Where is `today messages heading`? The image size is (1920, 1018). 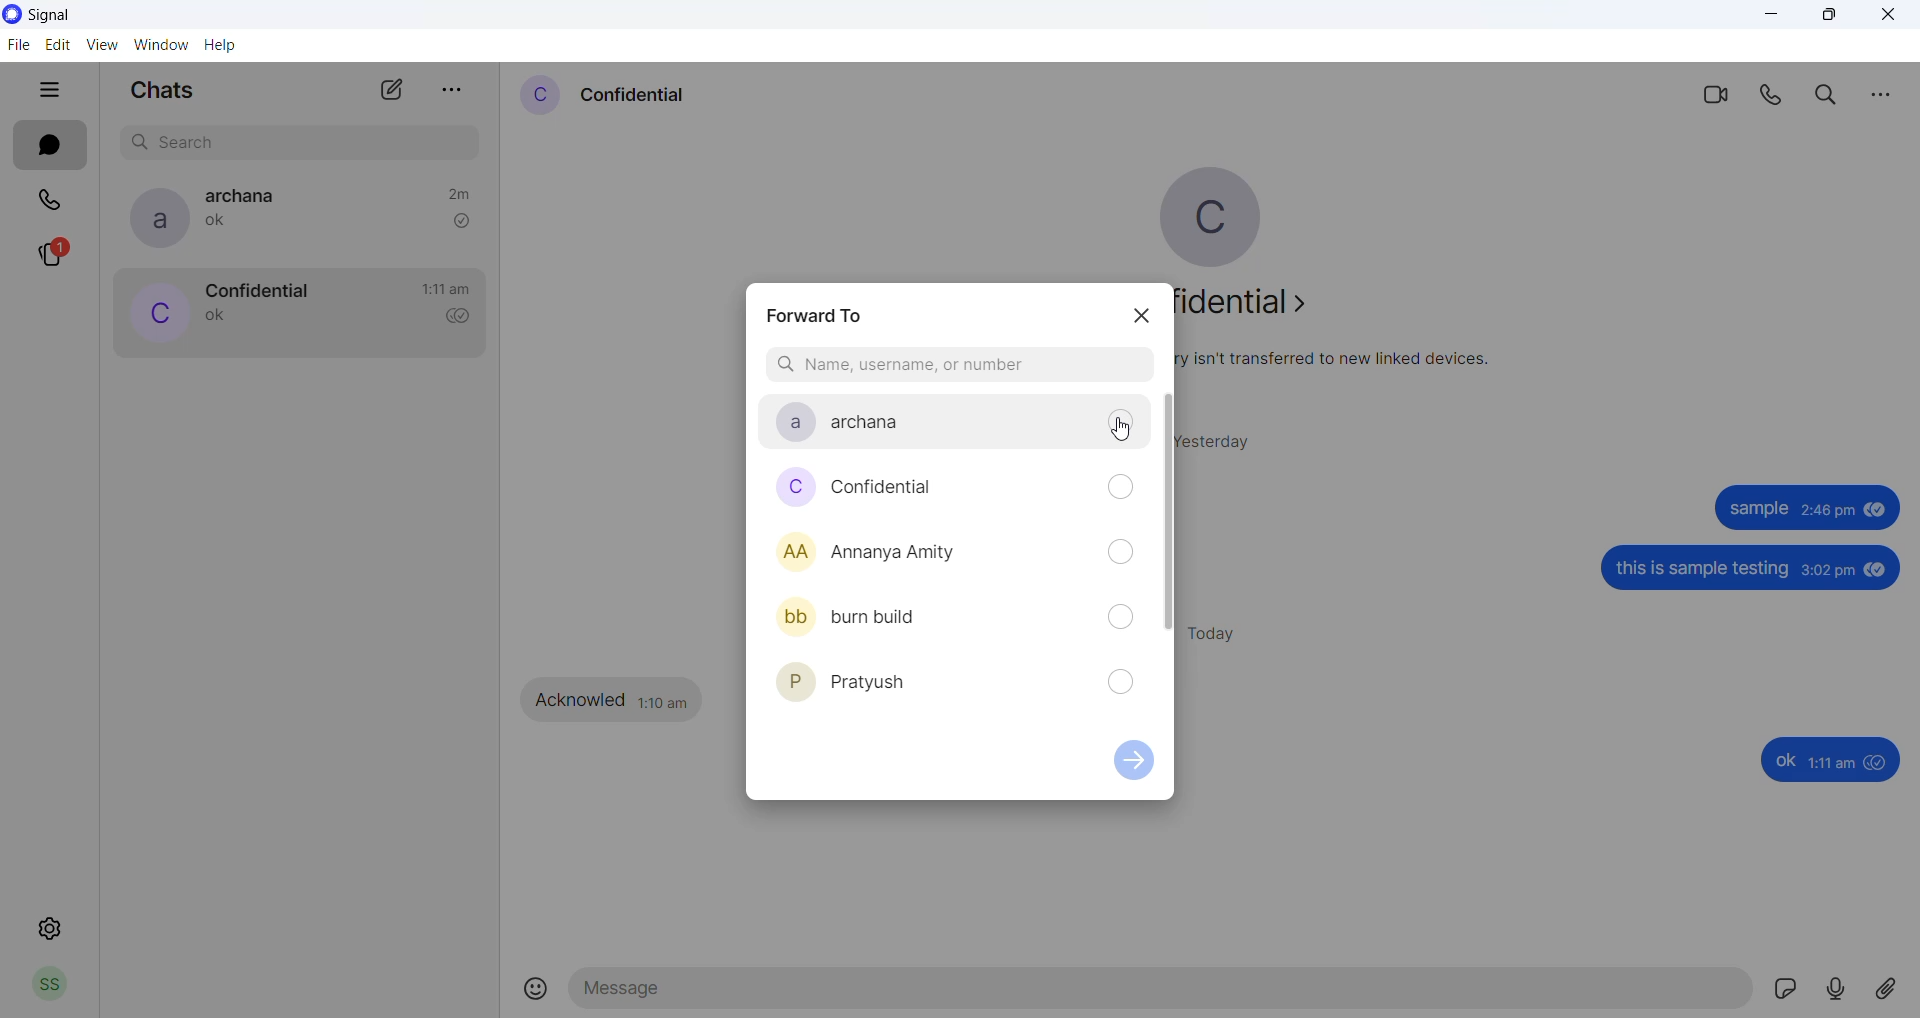 today messages heading is located at coordinates (1223, 631).